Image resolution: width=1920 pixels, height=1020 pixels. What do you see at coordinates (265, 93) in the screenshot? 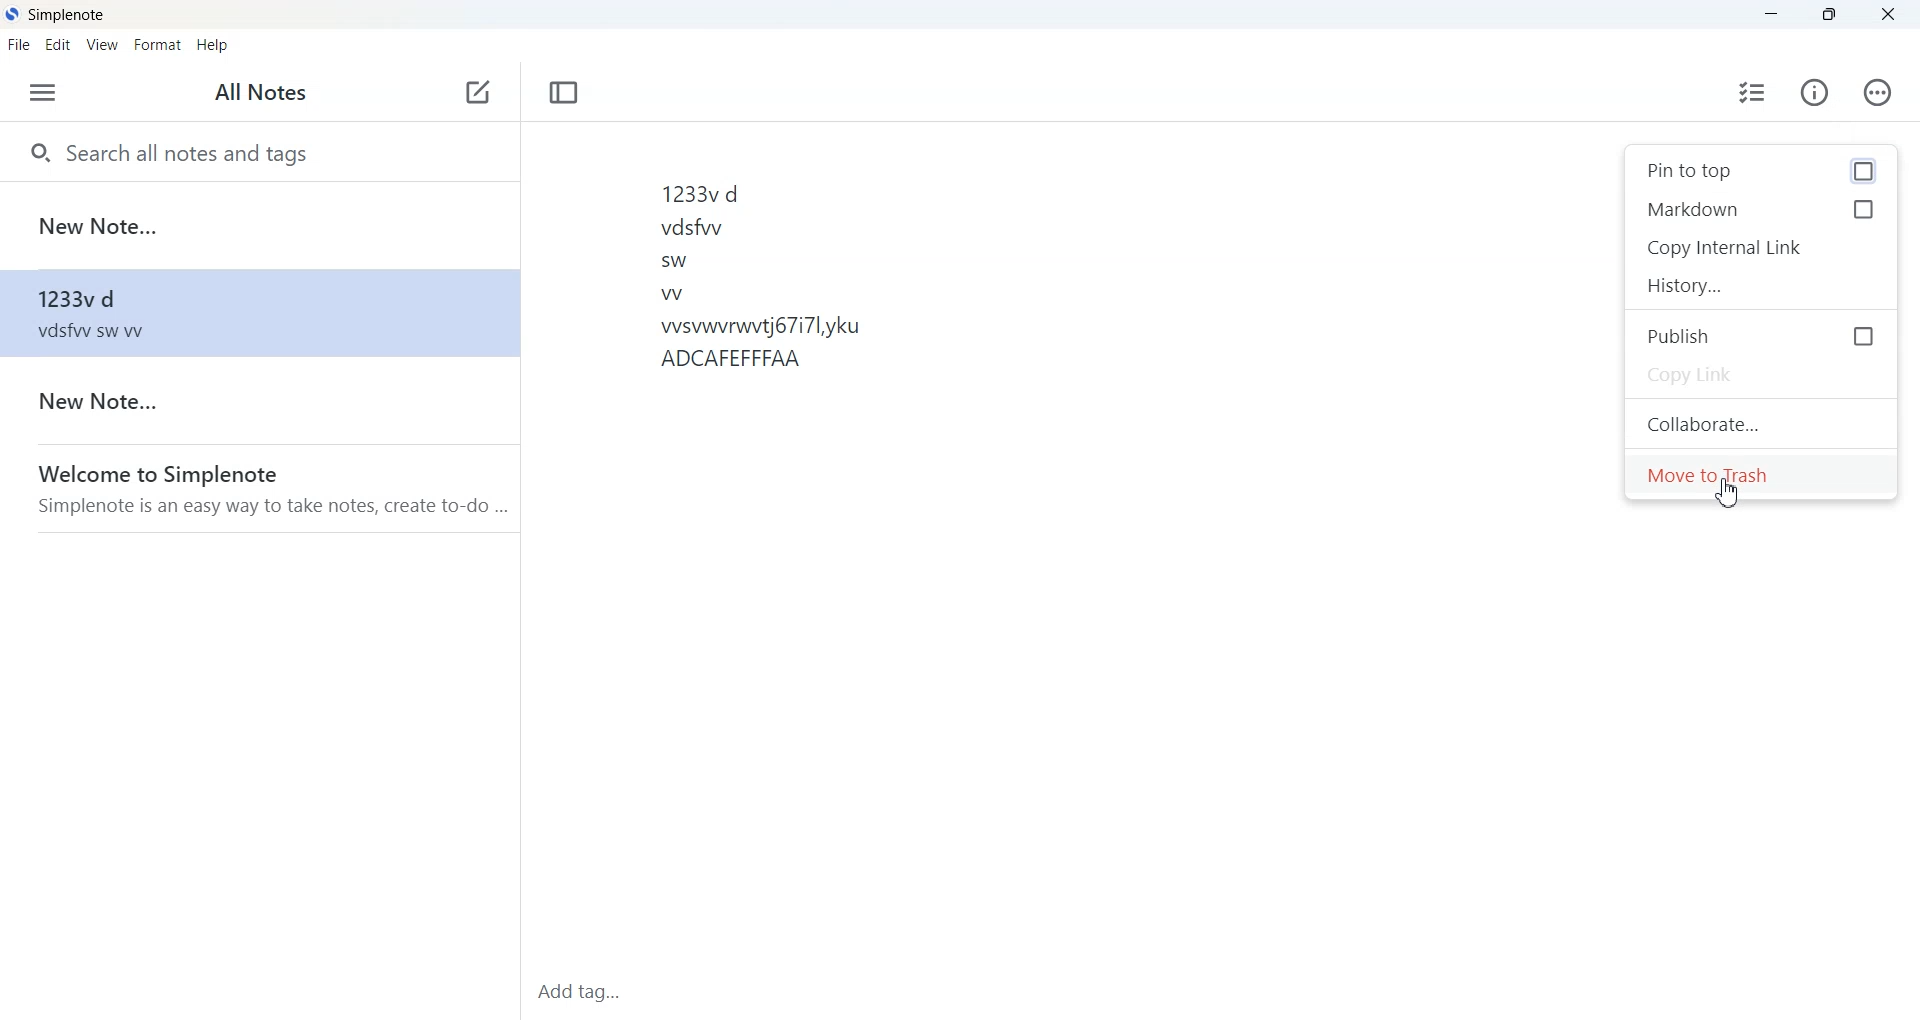
I see `All Notes` at bounding box center [265, 93].